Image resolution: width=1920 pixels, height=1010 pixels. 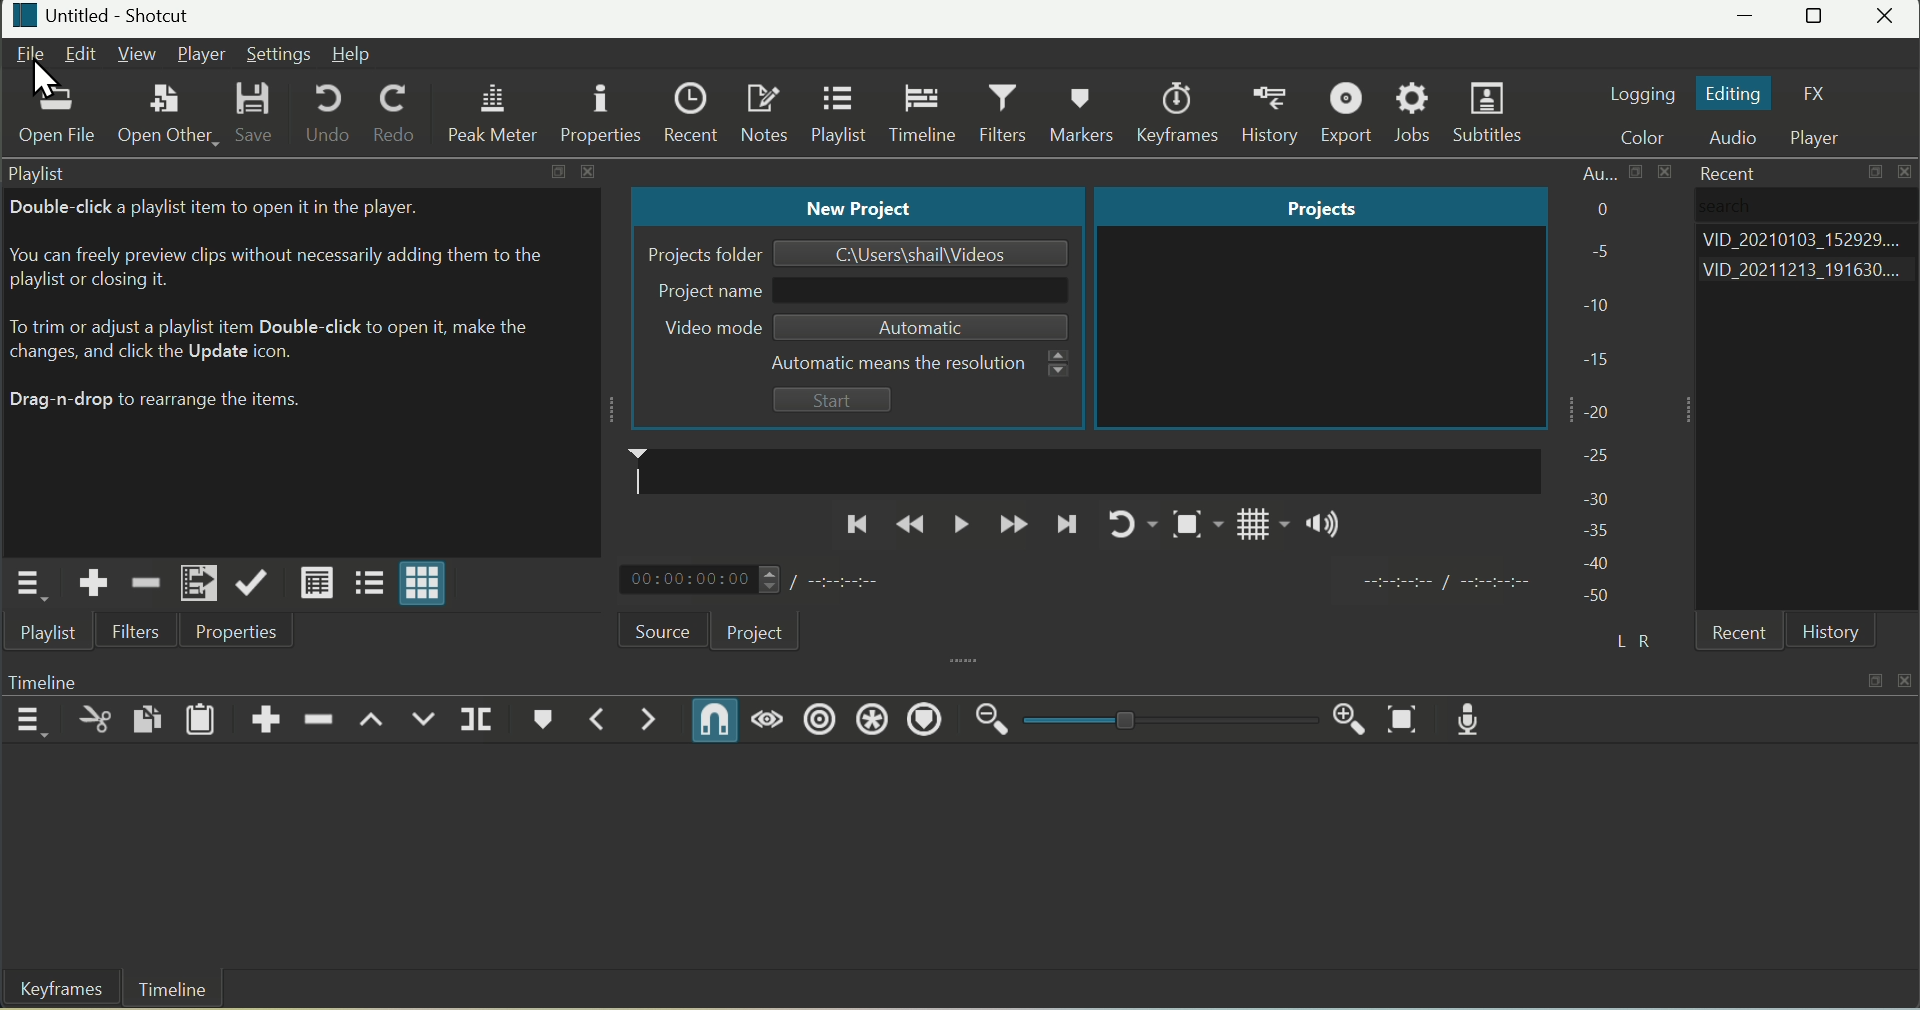 What do you see at coordinates (960, 524) in the screenshot?
I see `Play` at bounding box center [960, 524].